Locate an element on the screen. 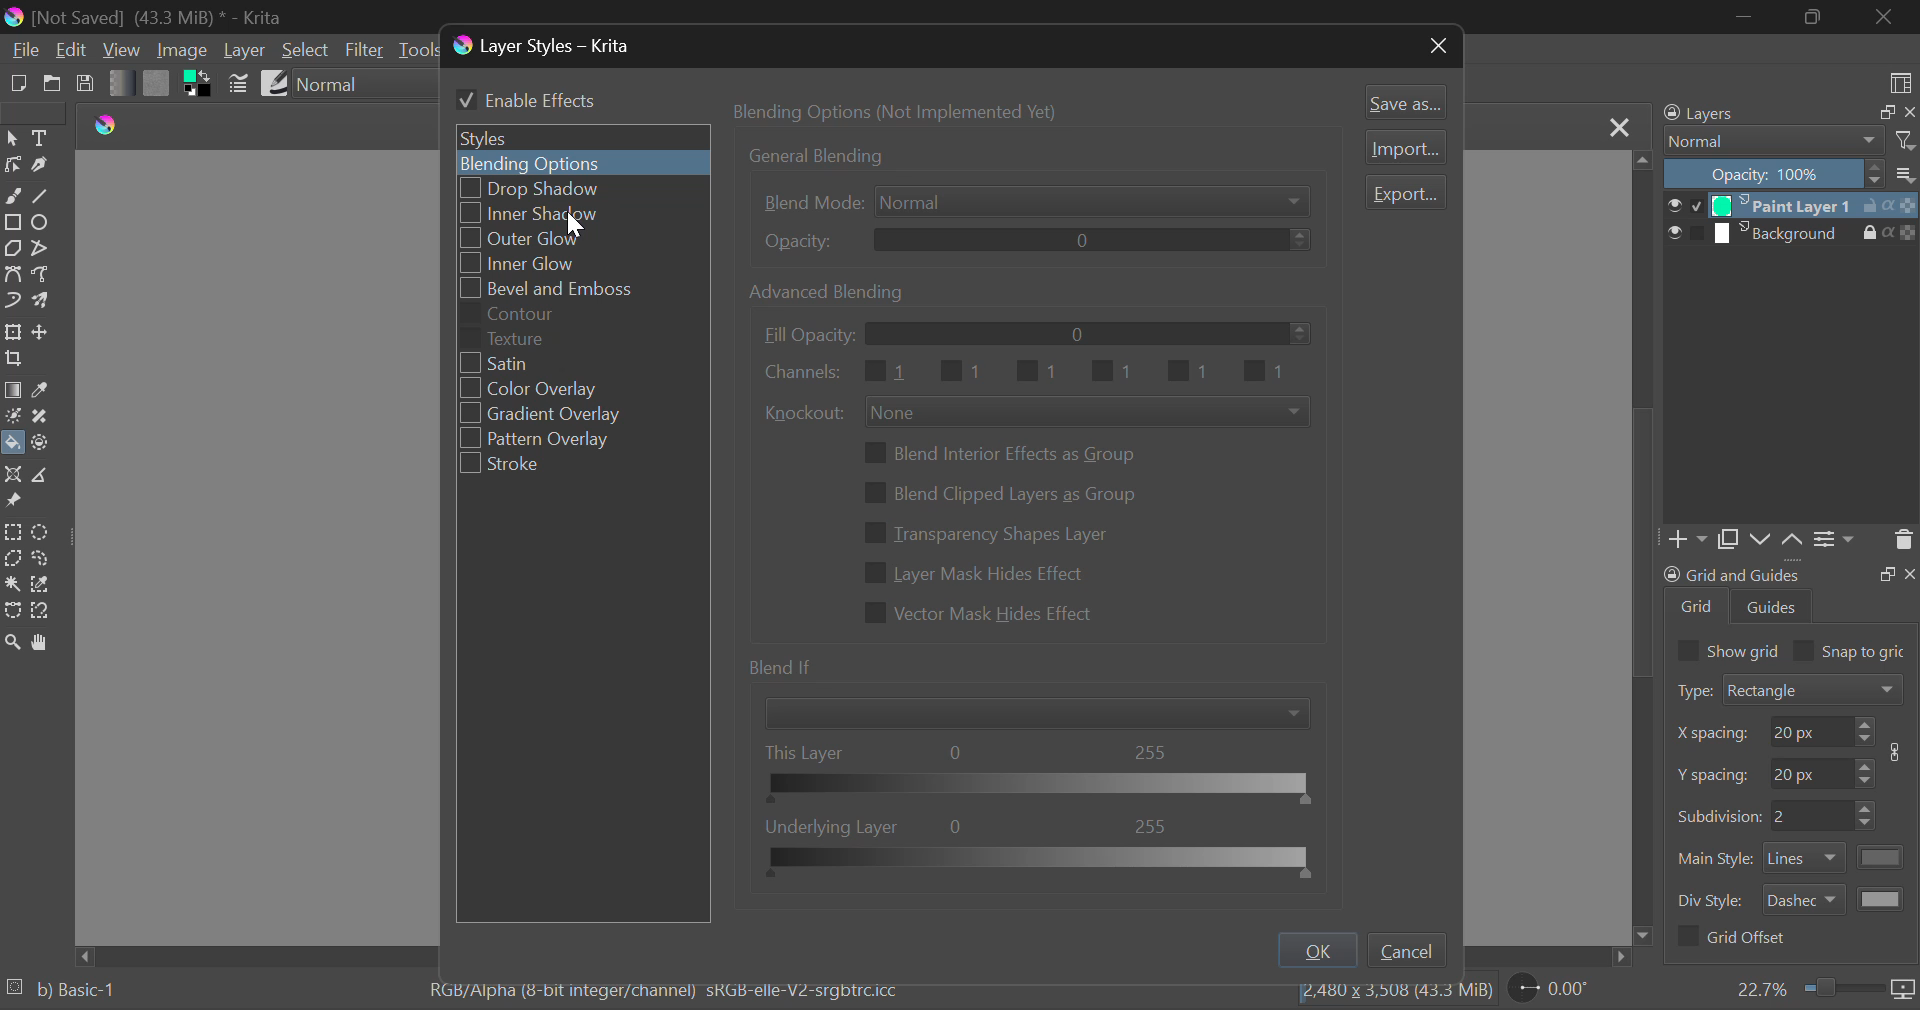  Edit Shapes is located at coordinates (12, 164).